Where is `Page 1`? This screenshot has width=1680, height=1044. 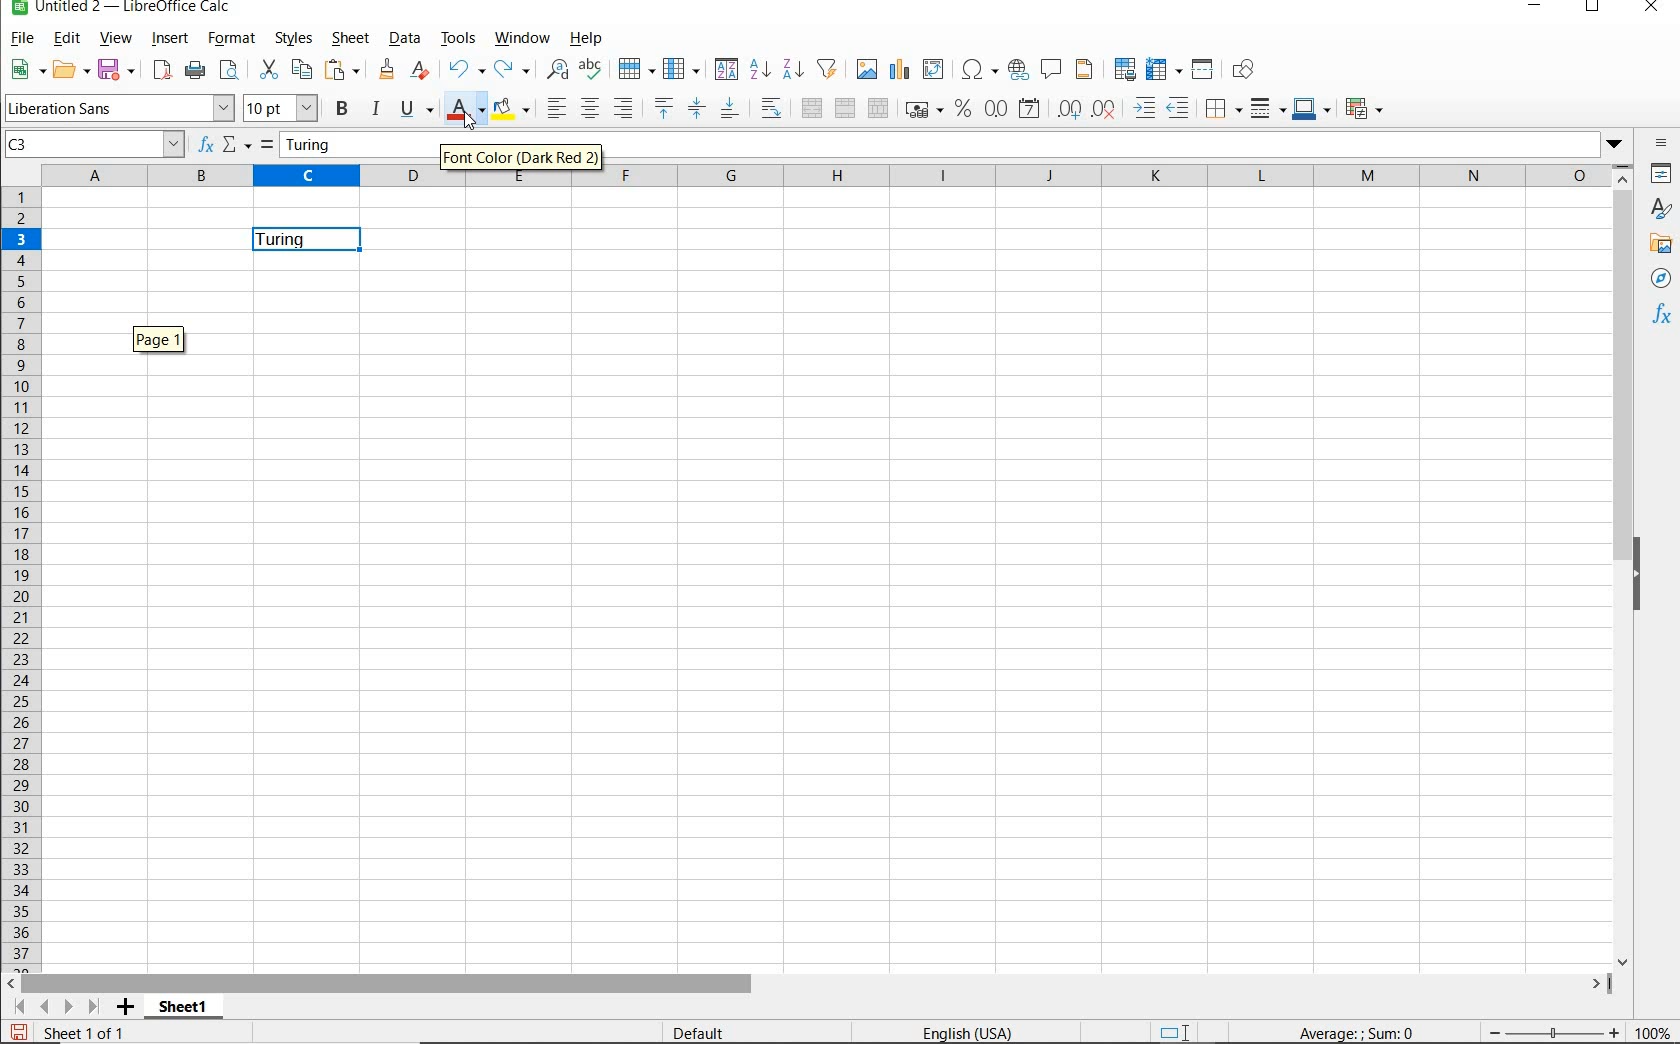
Page 1 is located at coordinates (158, 341).